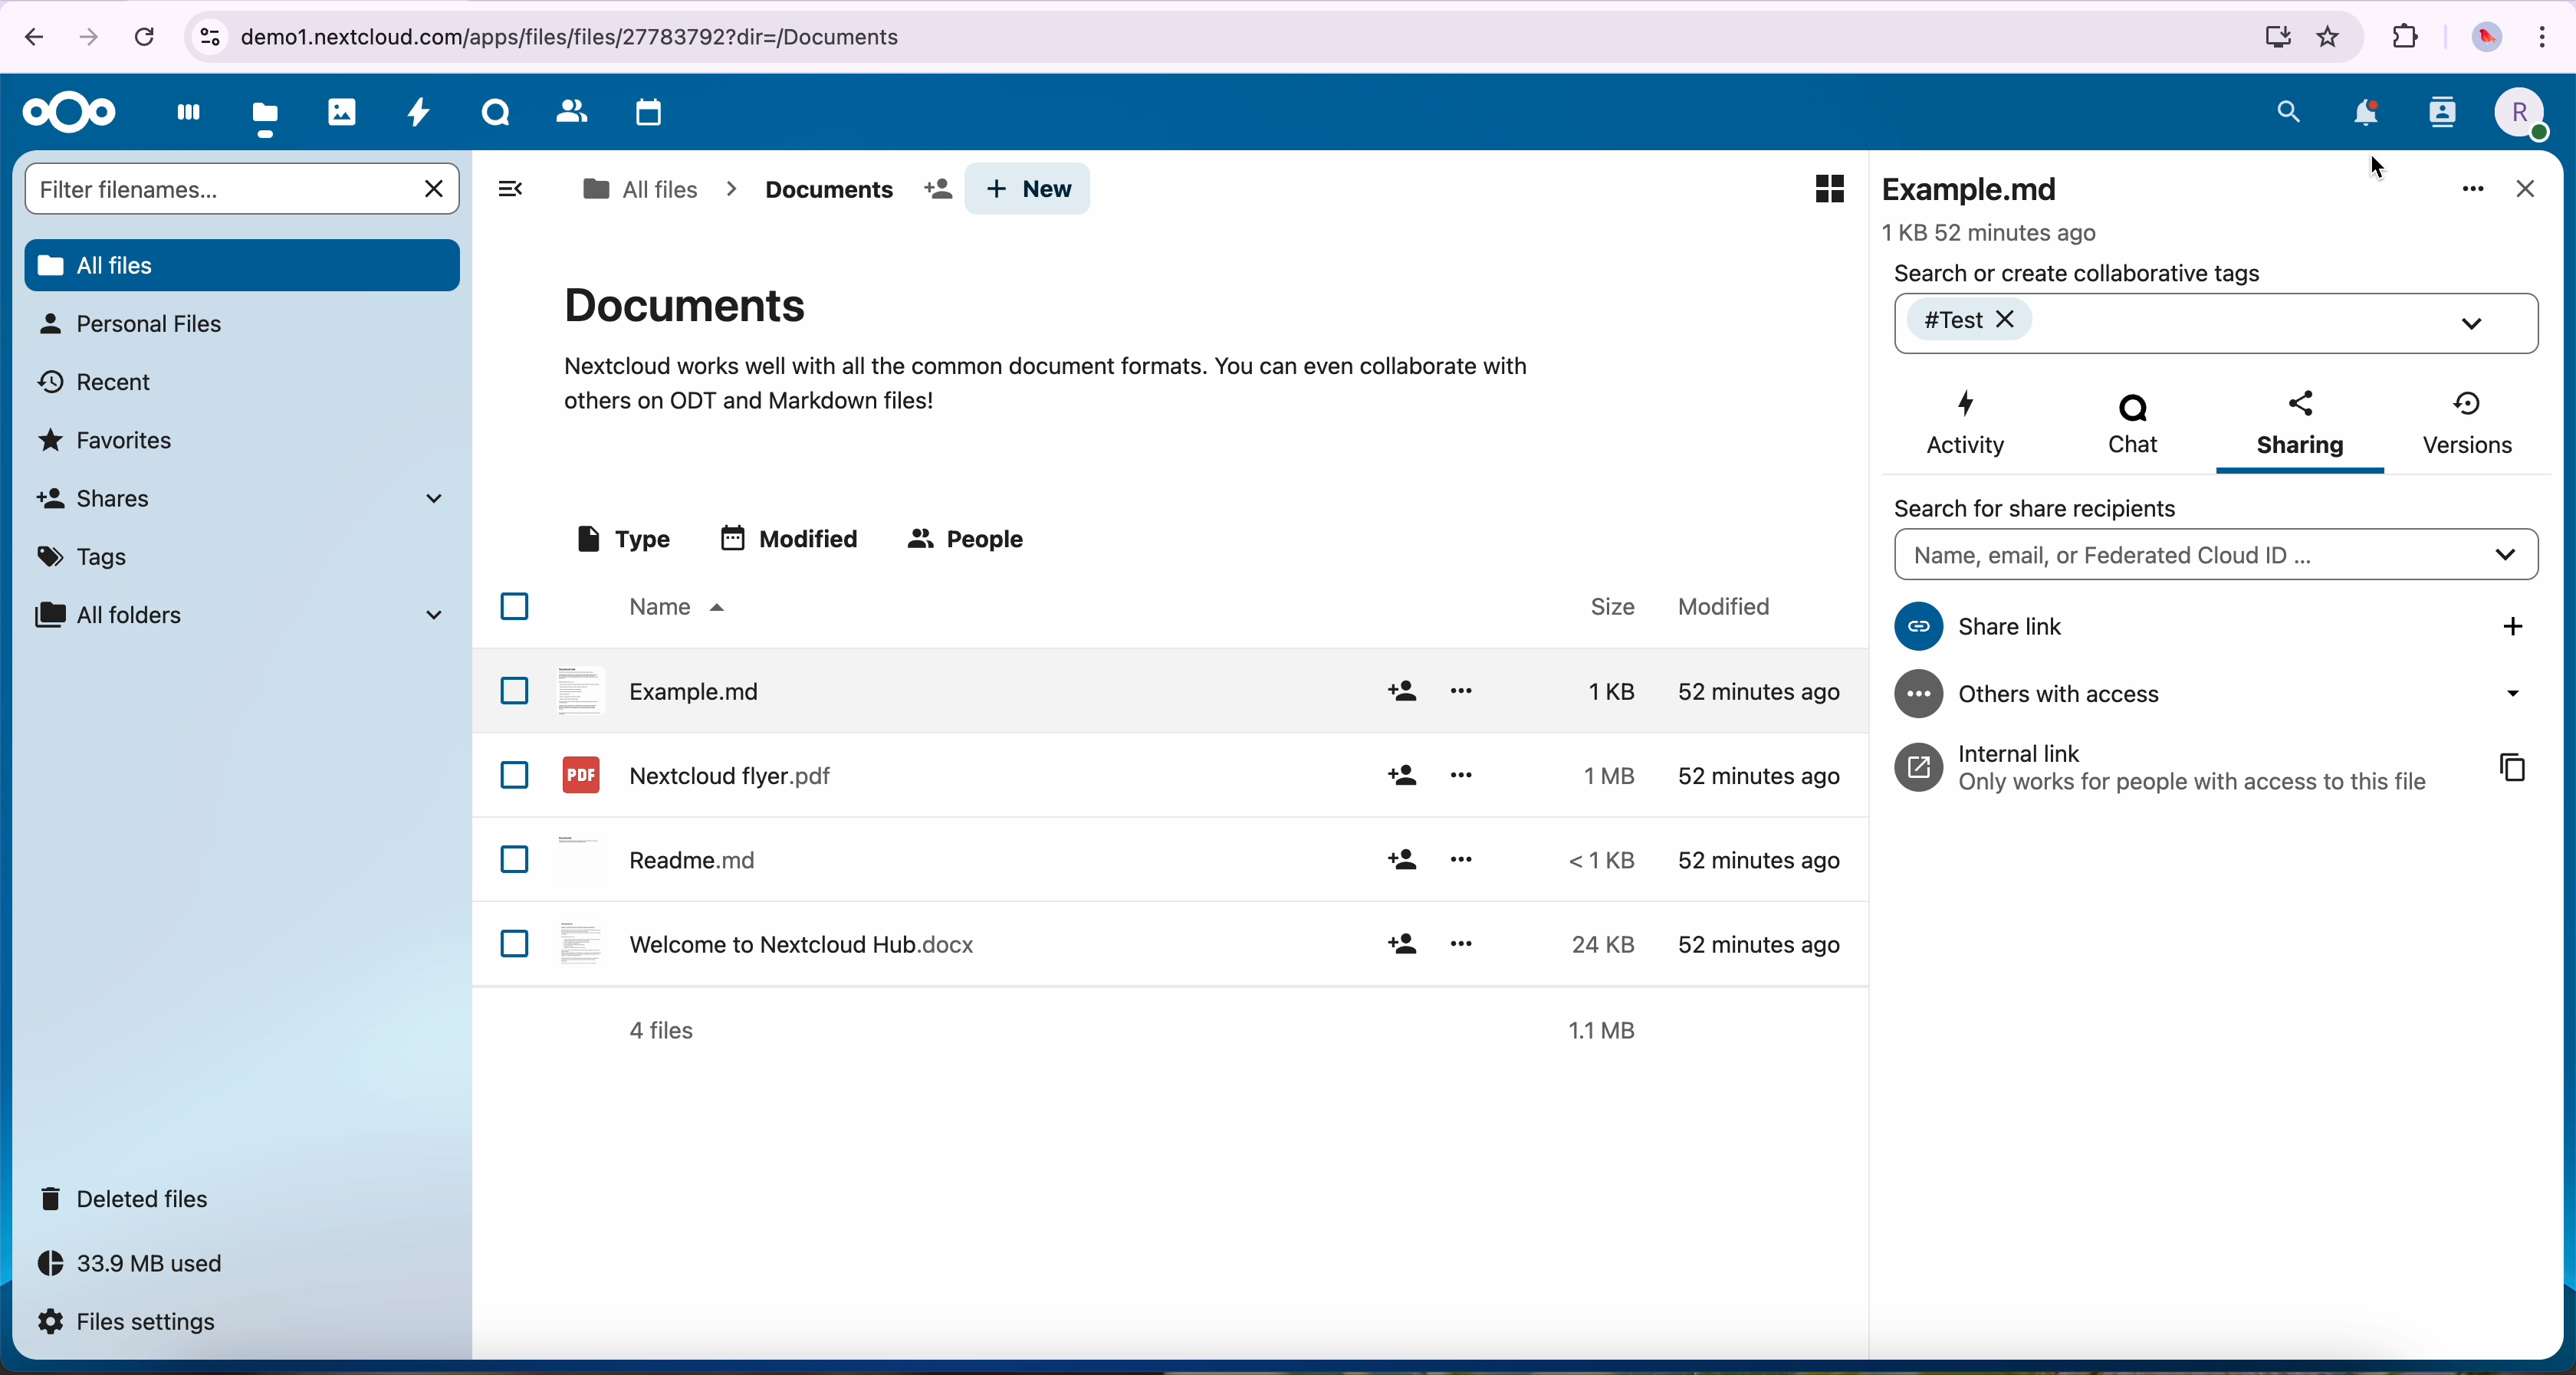 The image size is (2576, 1375). I want to click on modified, so click(1759, 863).